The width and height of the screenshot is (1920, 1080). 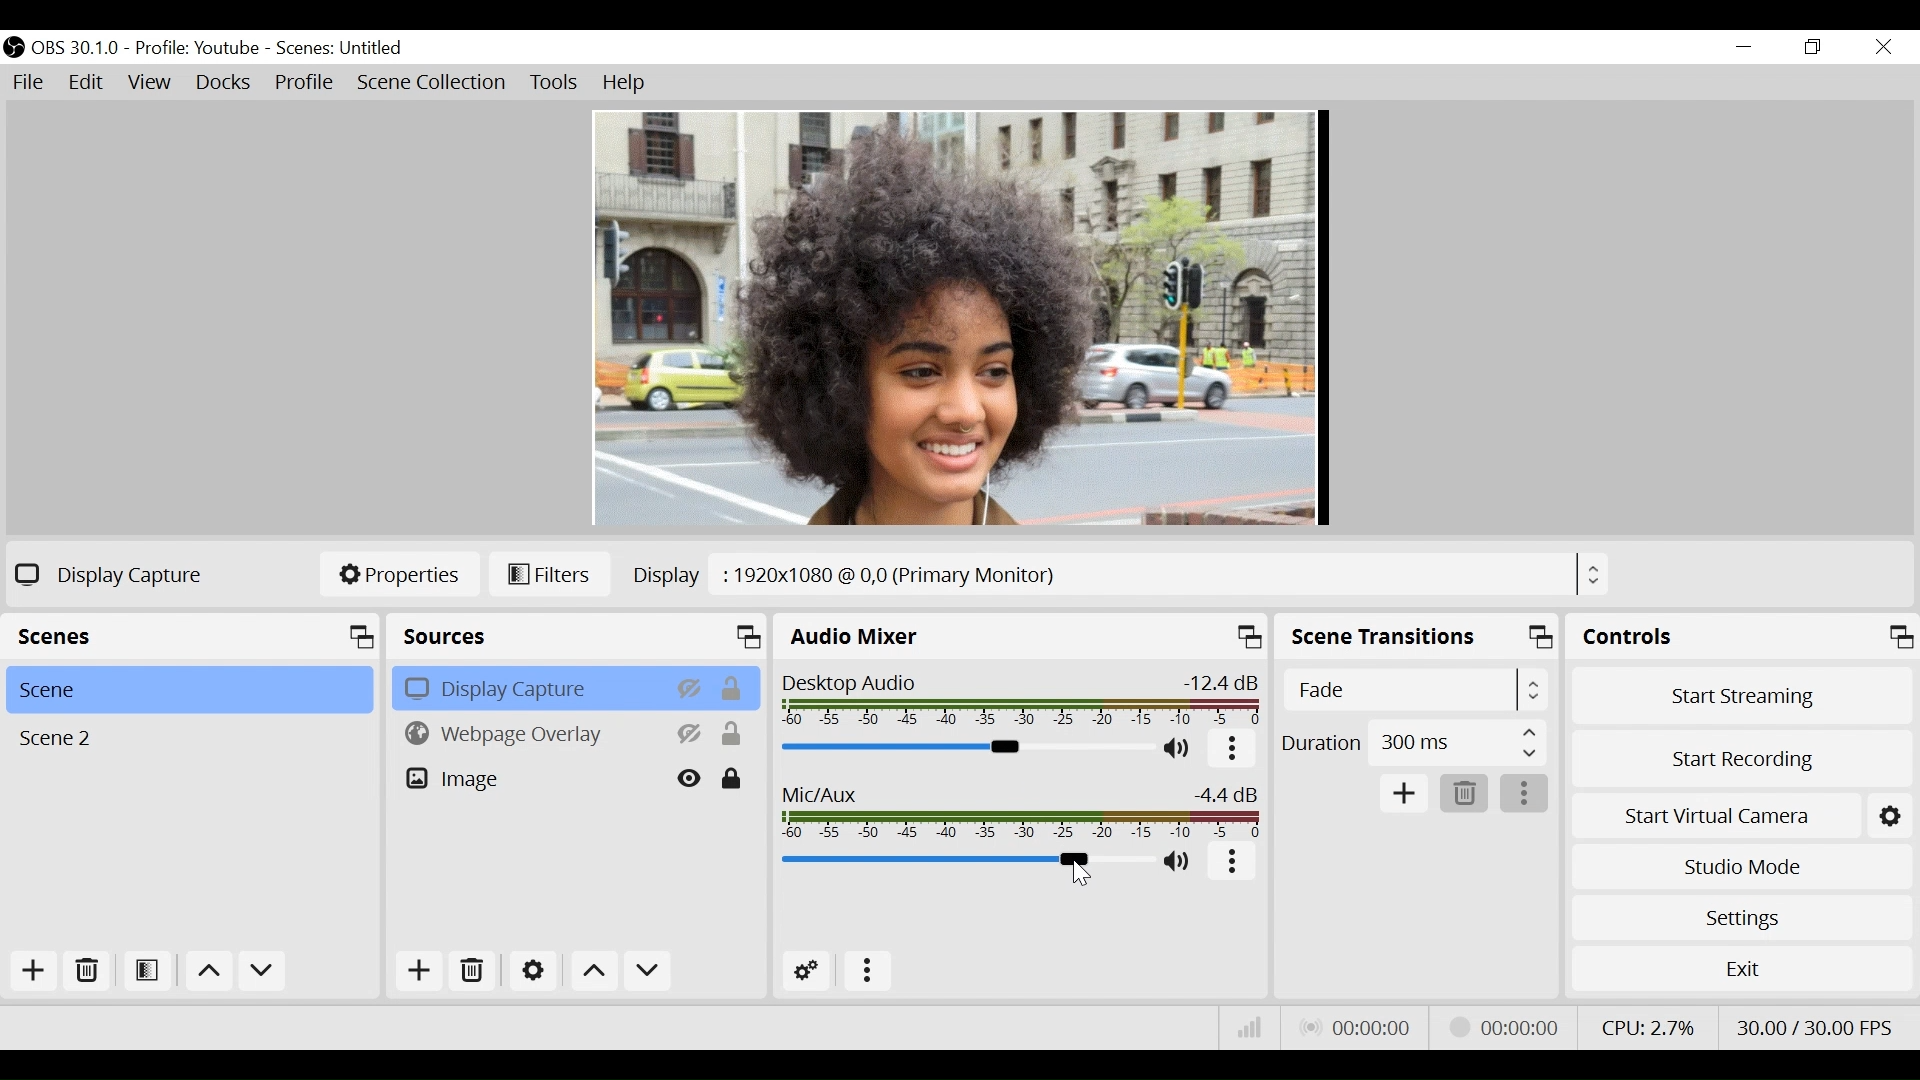 I want to click on Source, so click(x=575, y=637).